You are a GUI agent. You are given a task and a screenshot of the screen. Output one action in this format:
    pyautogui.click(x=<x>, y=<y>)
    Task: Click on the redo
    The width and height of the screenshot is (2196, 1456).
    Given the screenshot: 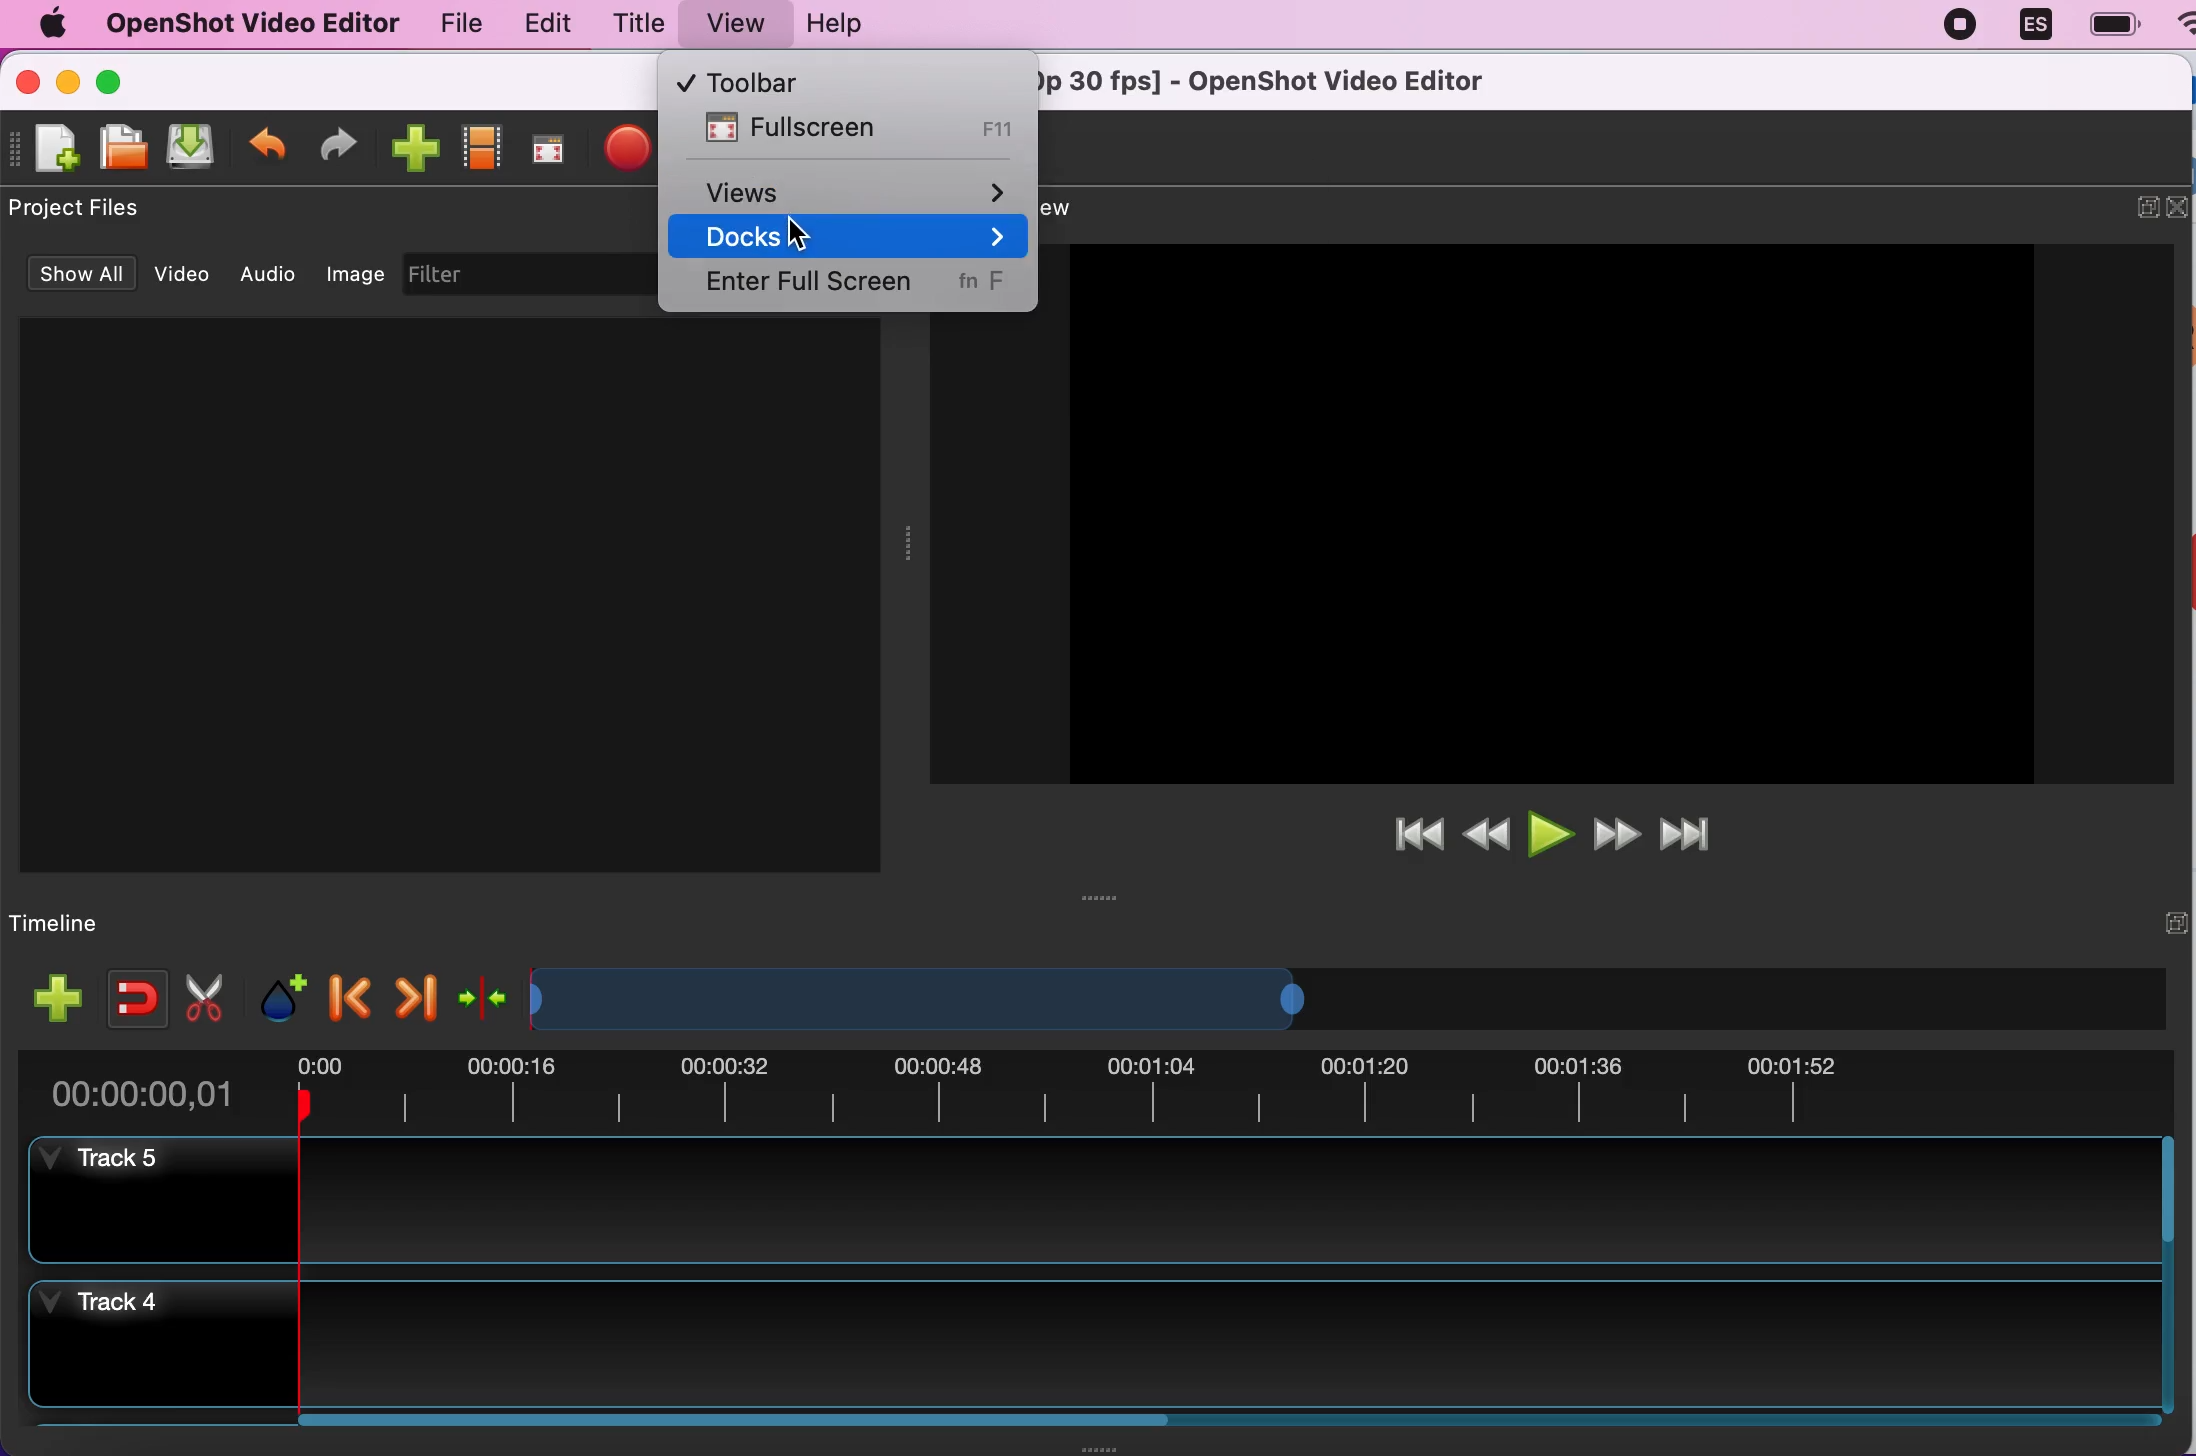 What is the action you would take?
    pyautogui.click(x=339, y=145)
    